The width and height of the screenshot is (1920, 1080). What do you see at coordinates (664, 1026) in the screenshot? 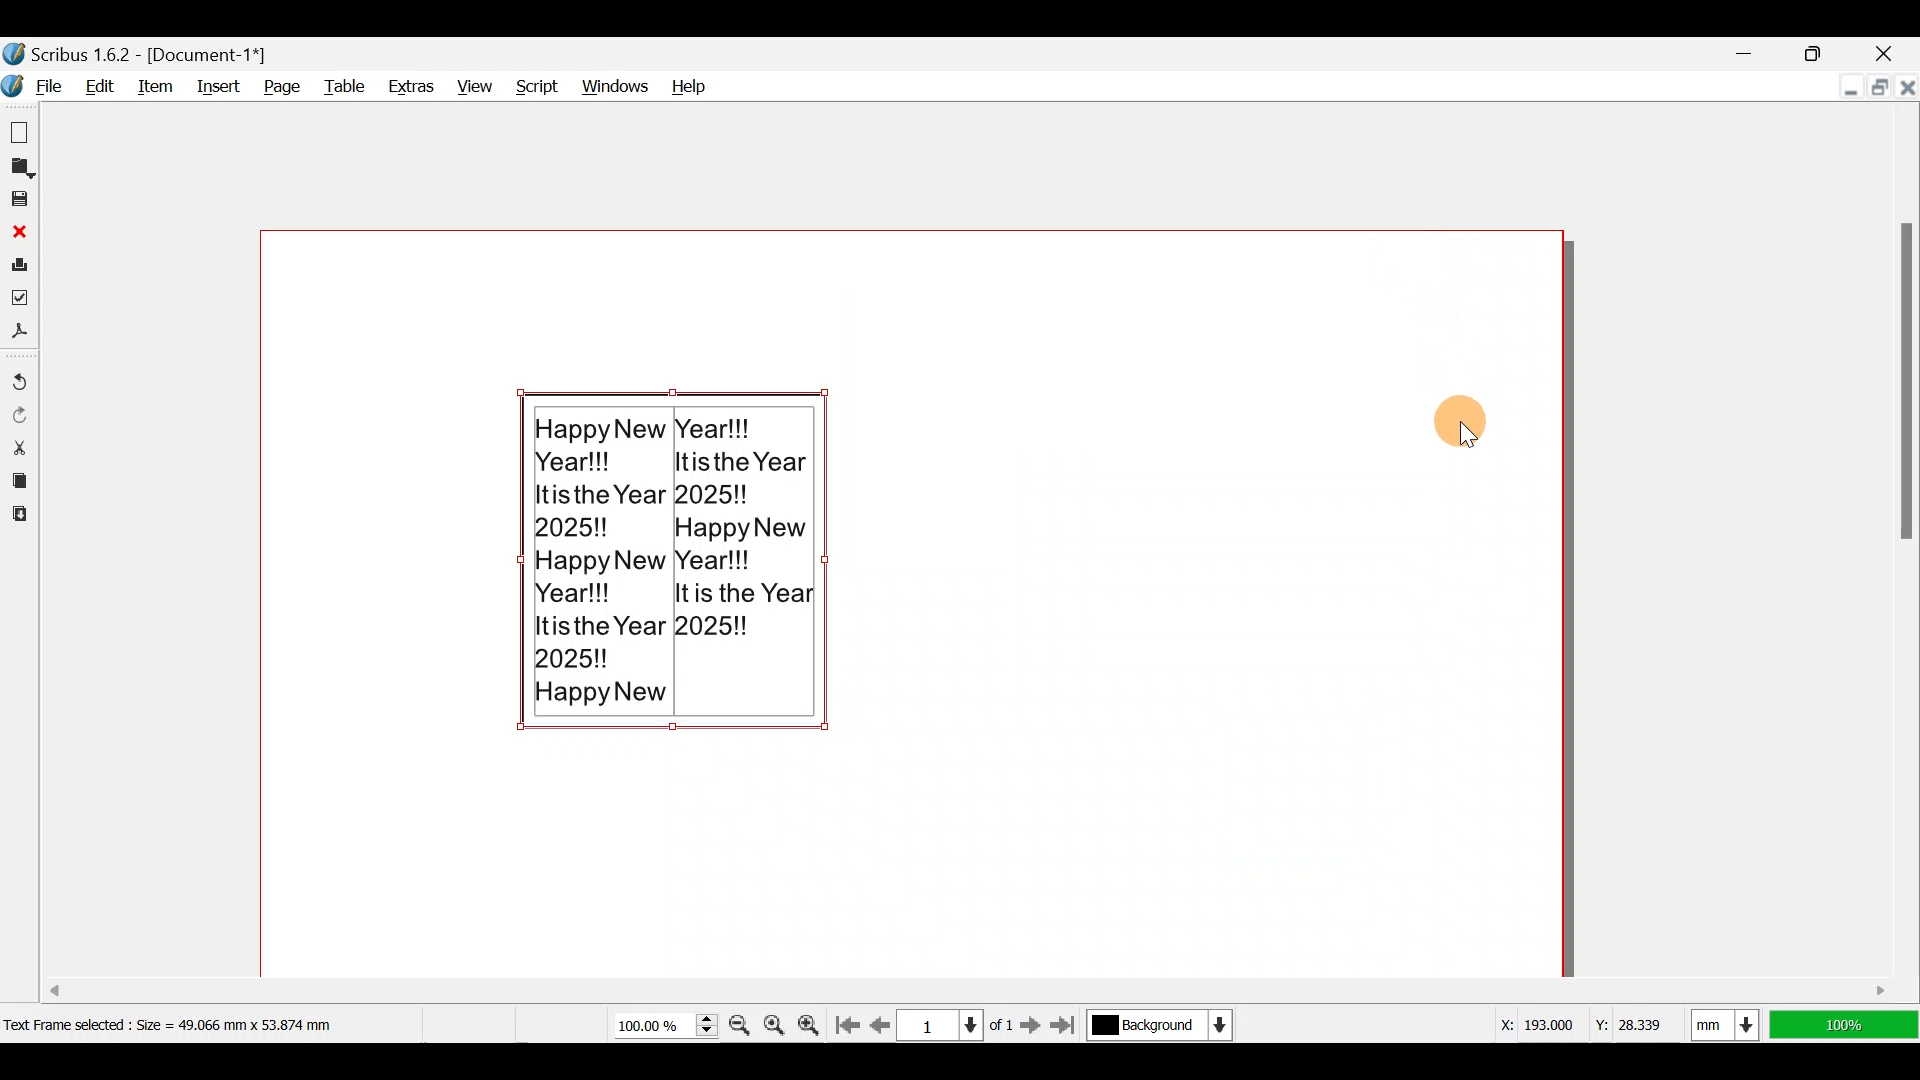
I see `Current zoom level` at bounding box center [664, 1026].